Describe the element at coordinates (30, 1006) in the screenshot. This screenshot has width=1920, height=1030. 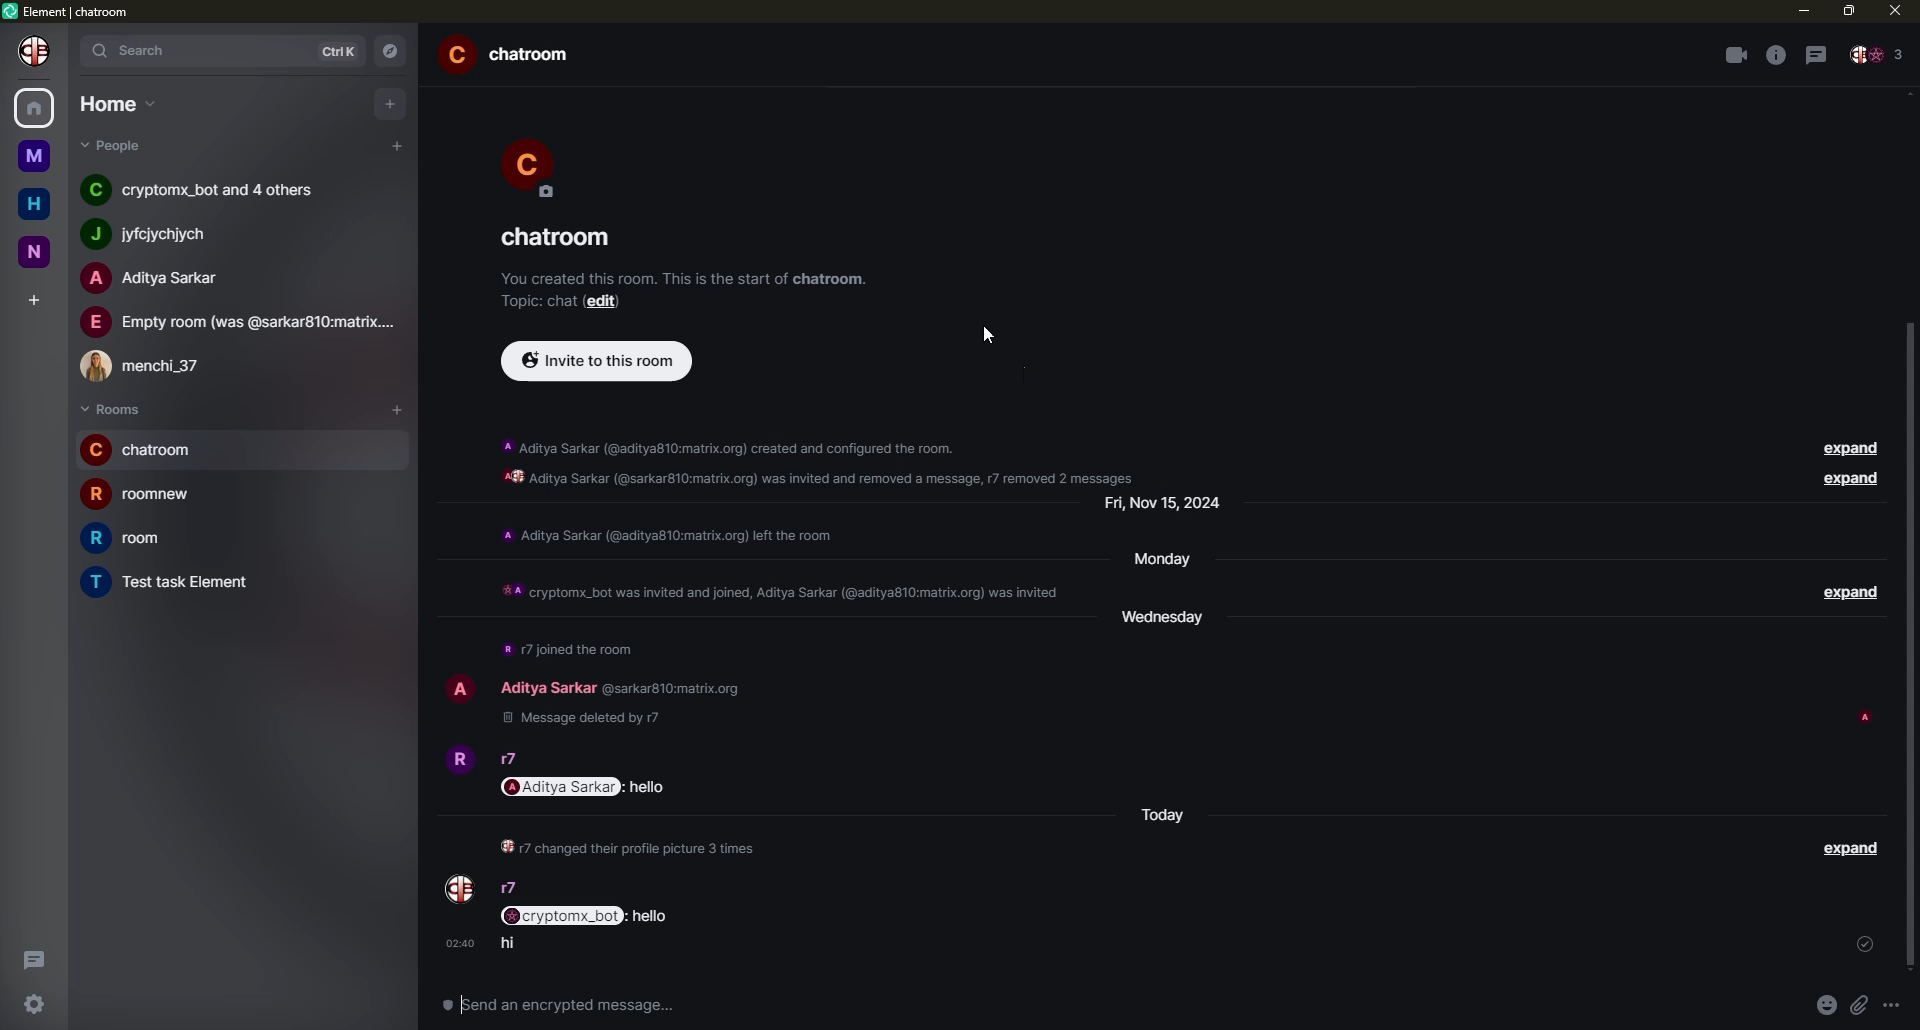
I see `settings` at that location.